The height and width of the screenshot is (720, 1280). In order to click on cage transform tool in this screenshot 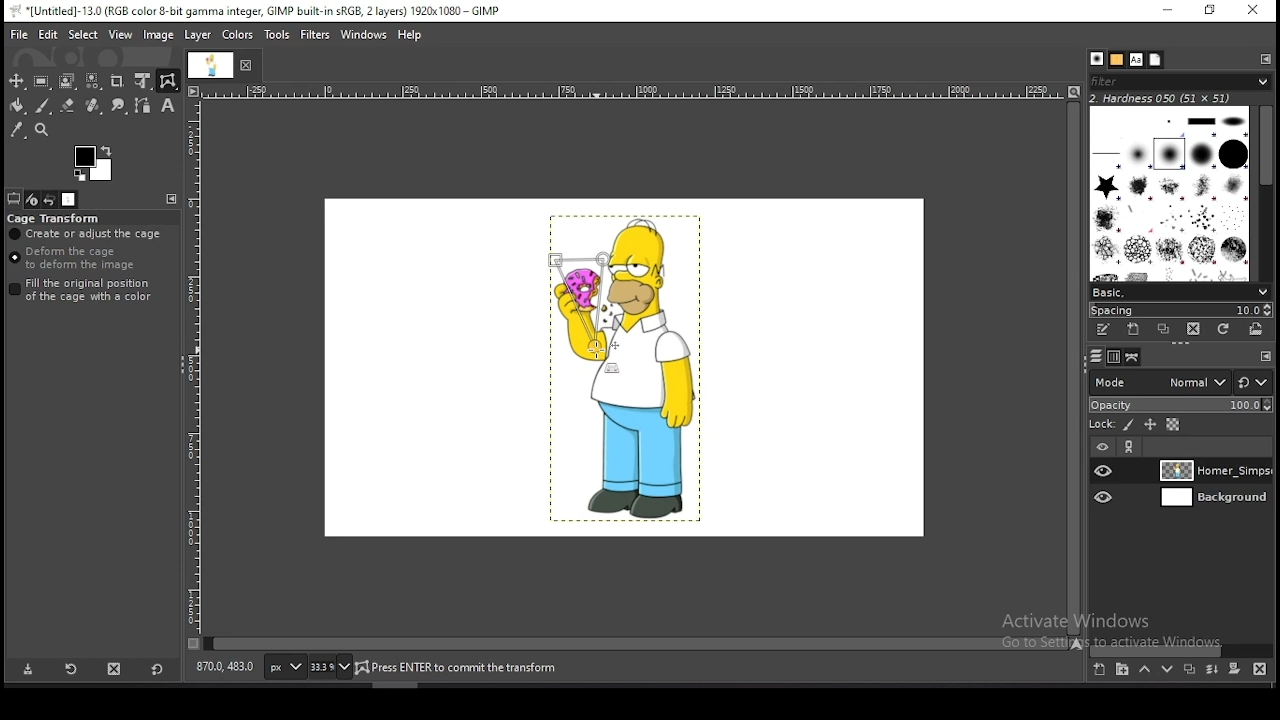, I will do `click(168, 81)`.